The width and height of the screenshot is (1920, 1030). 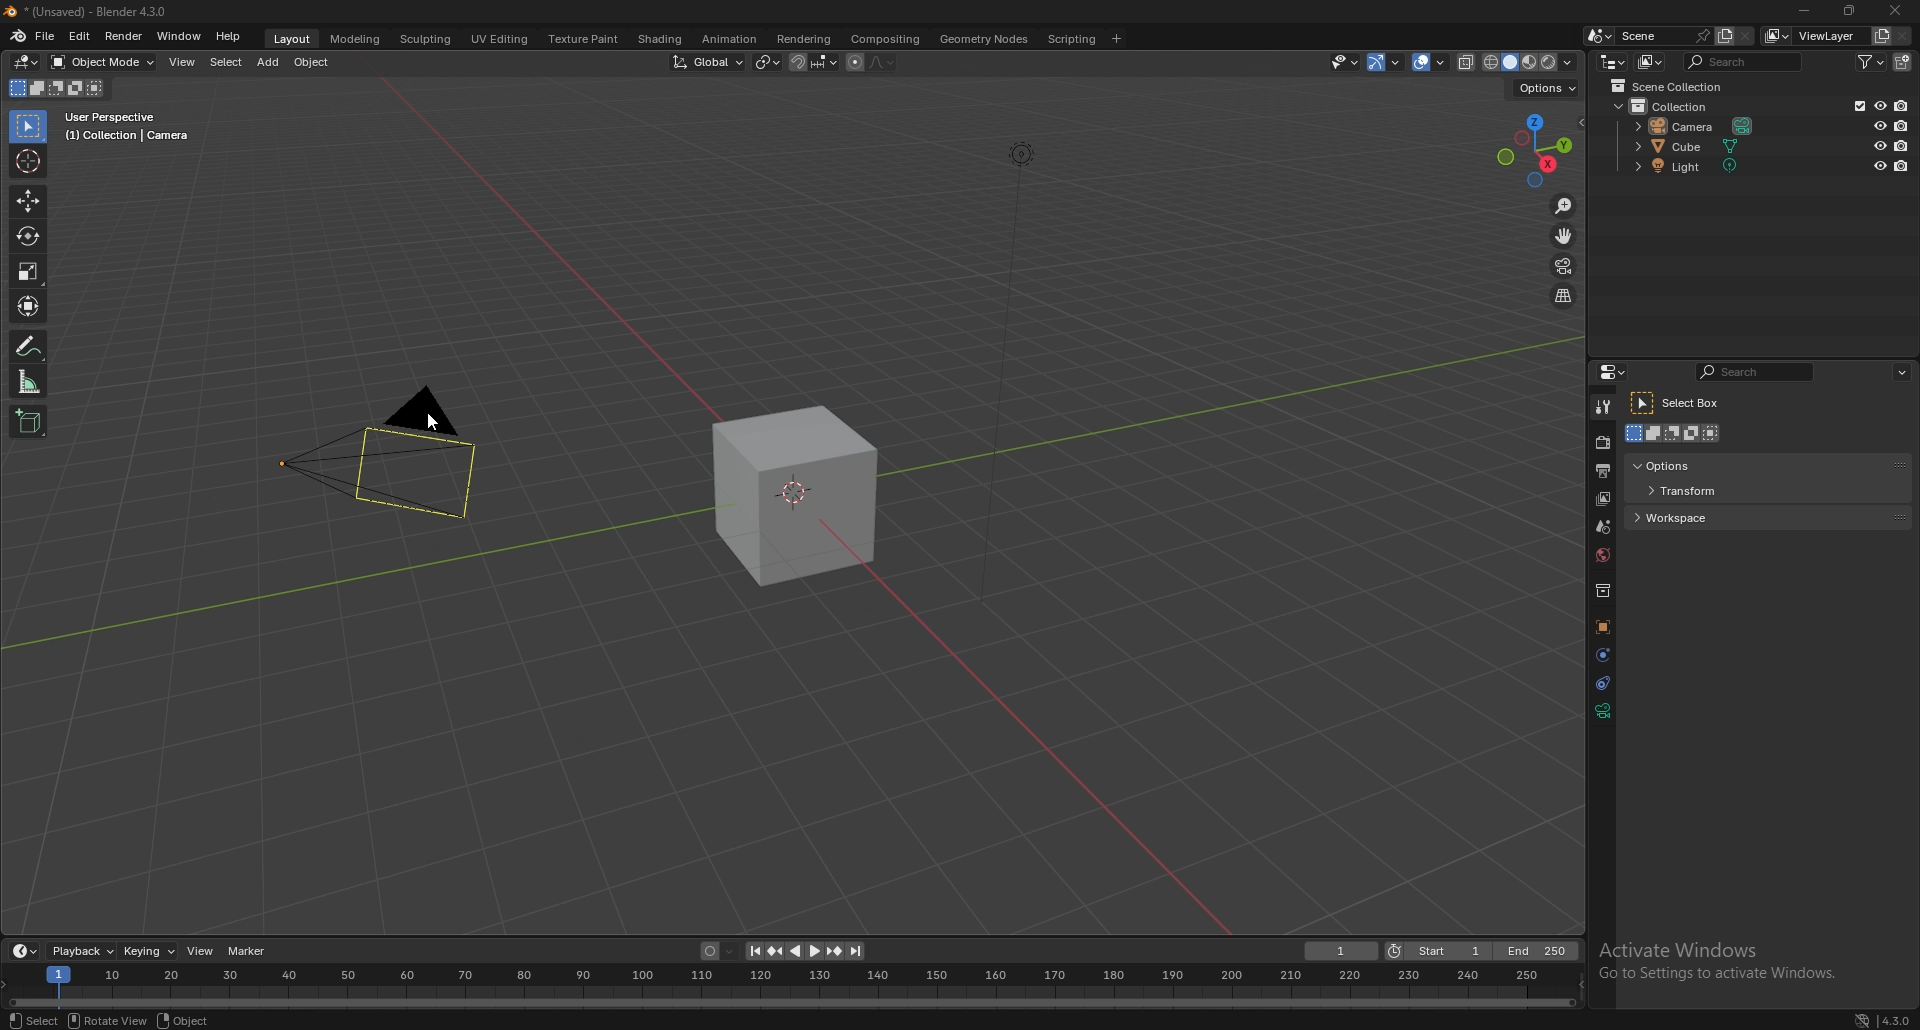 I want to click on layout, so click(x=294, y=40).